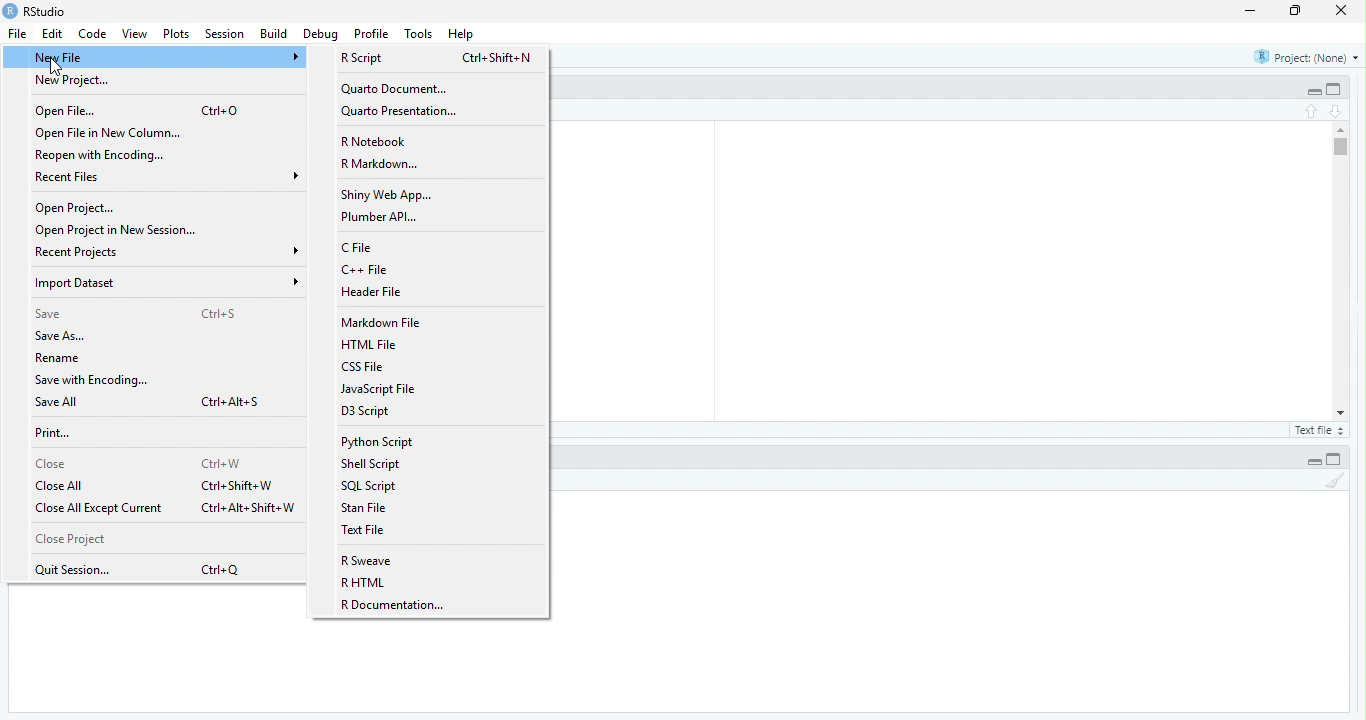 This screenshot has height=720, width=1366. Describe the element at coordinates (221, 313) in the screenshot. I see `Ctri+S` at that location.